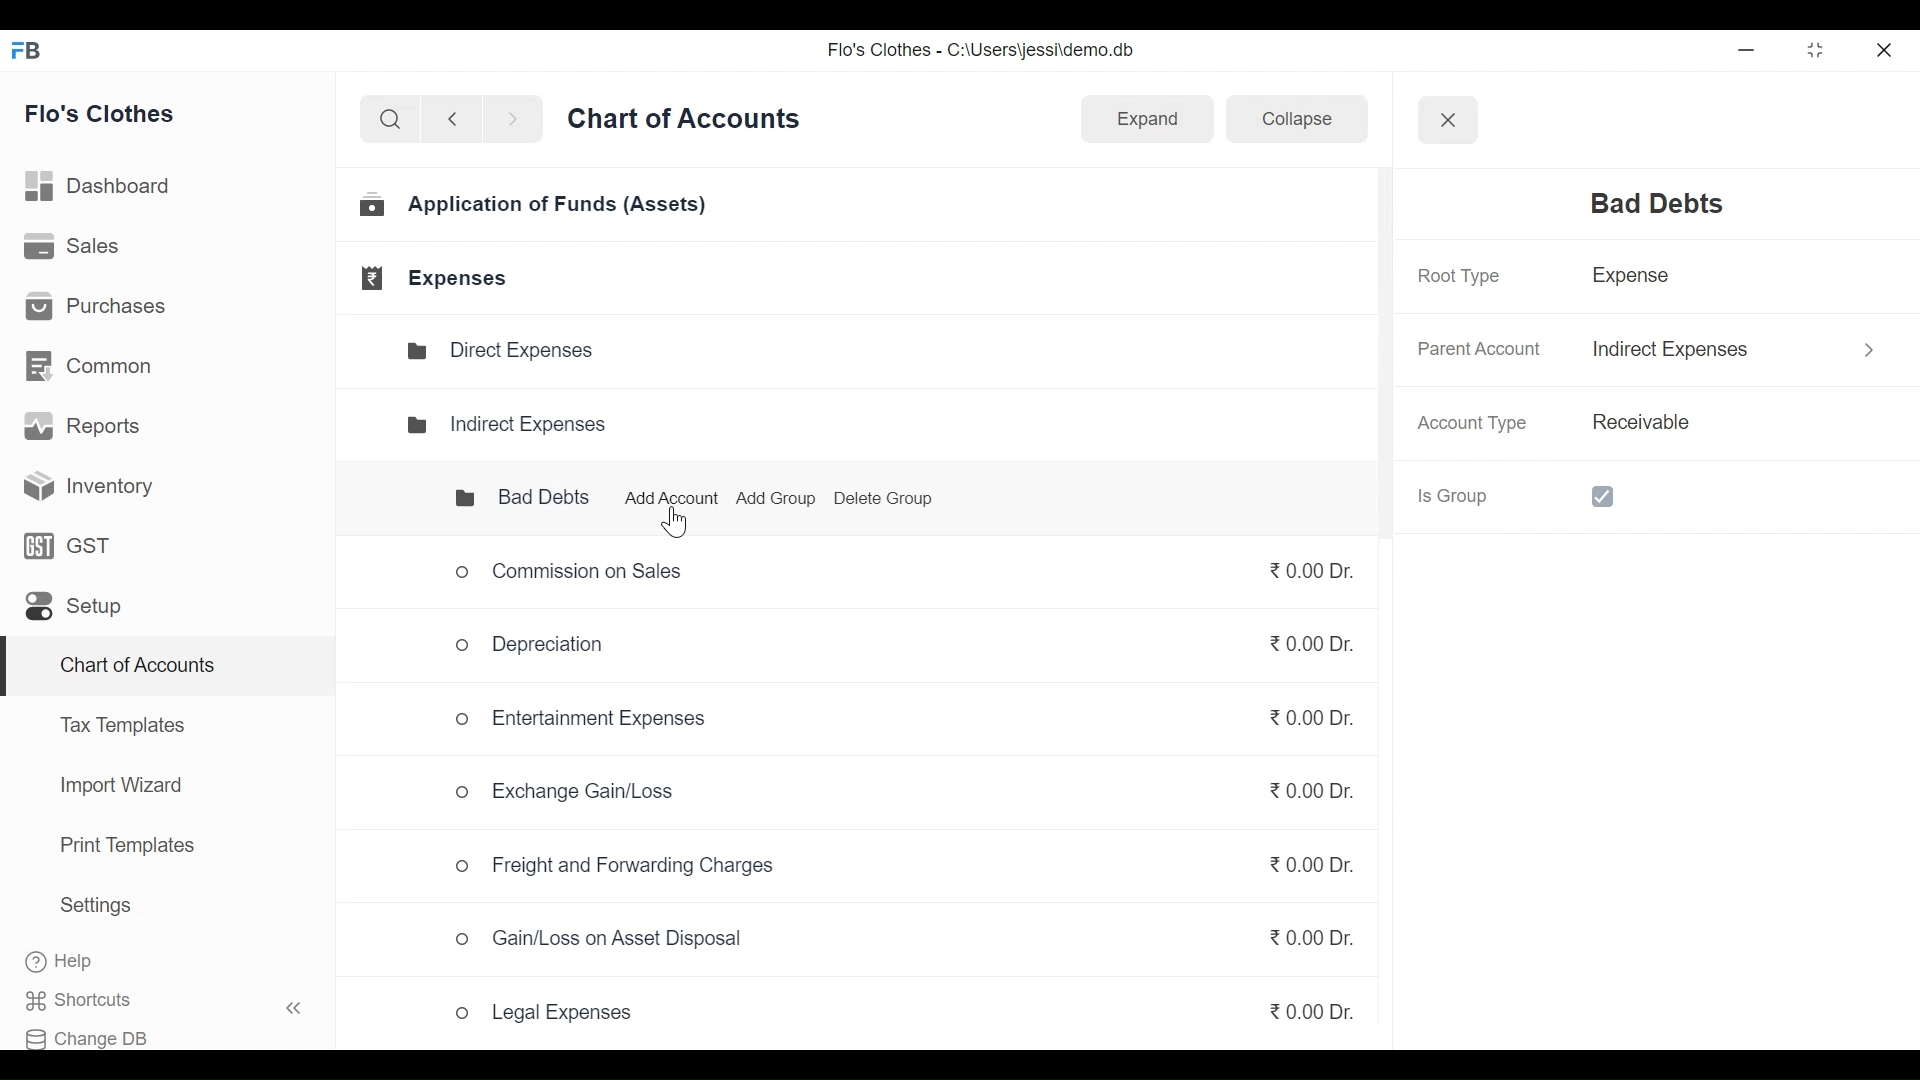  What do you see at coordinates (1638, 280) in the screenshot?
I see `Expense` at bounding box center [1638, 280].